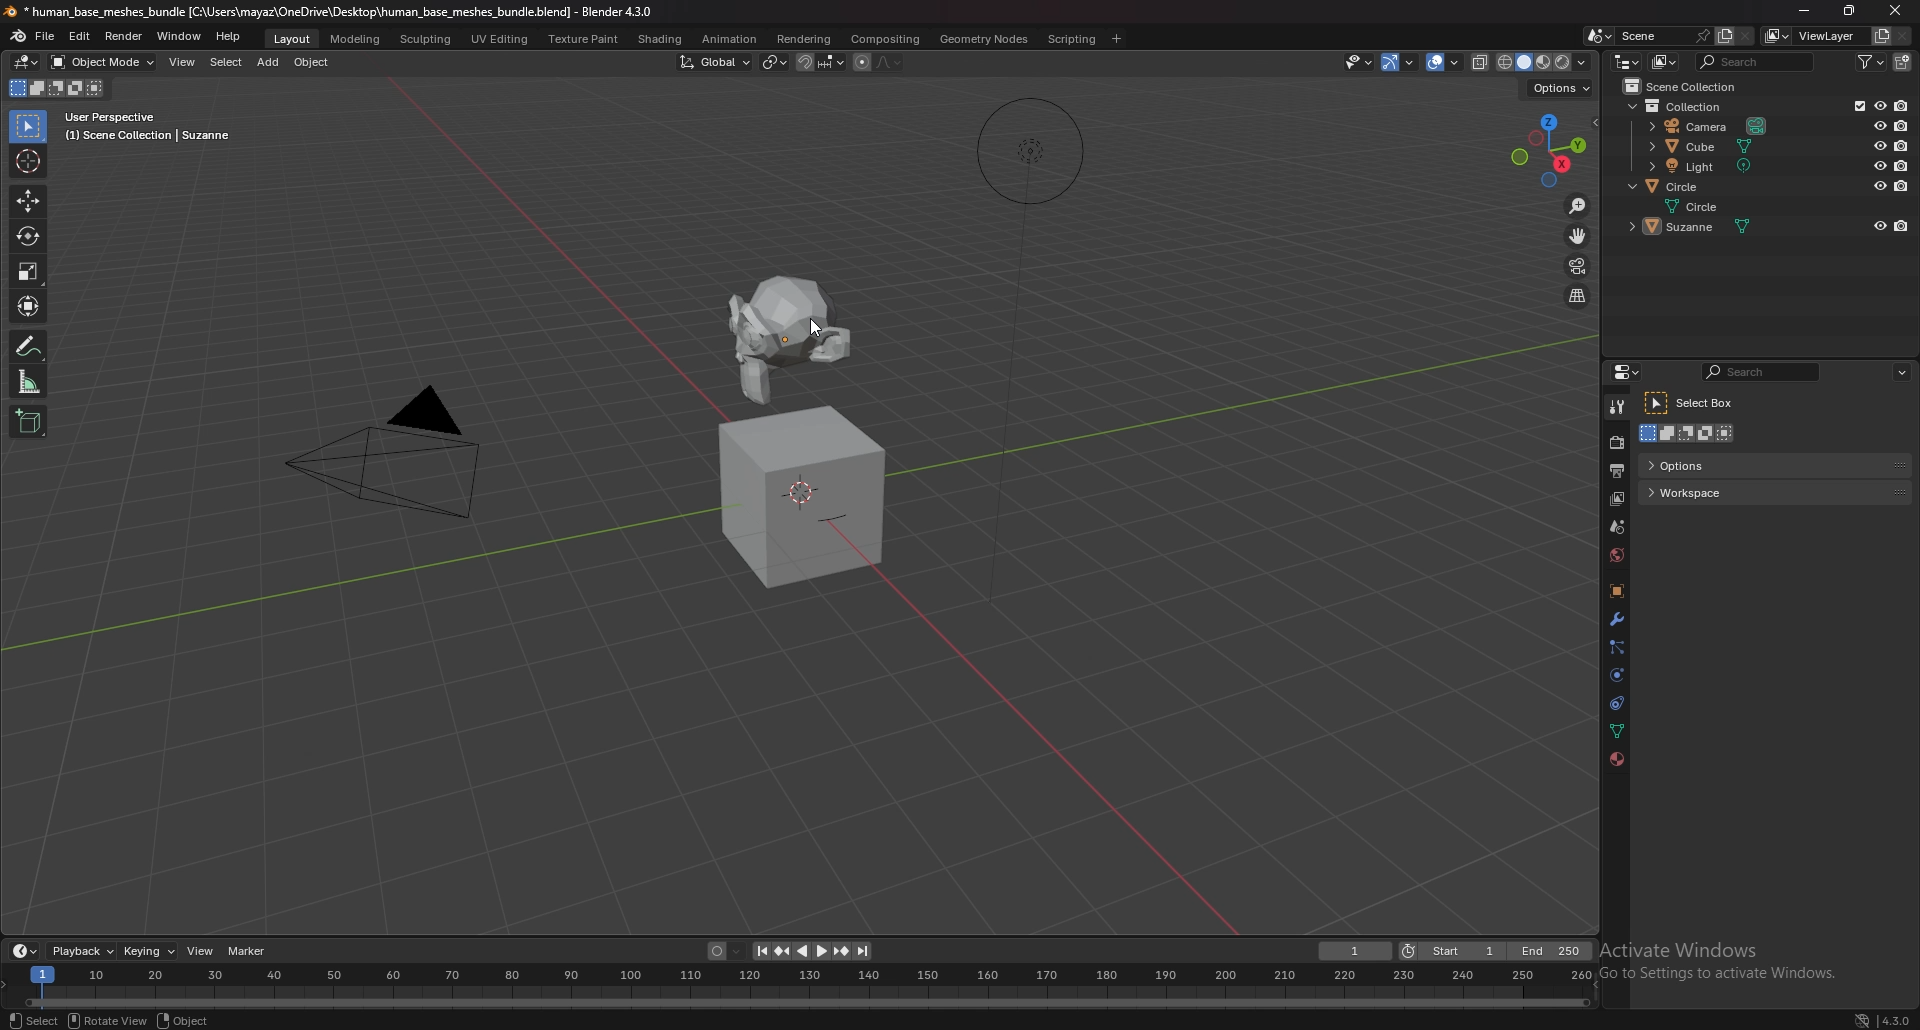 The height and width of the screenshot is (1030, 1920). Describe the element at coordinates (1901, 106) in the screenshot. I see `disable in renders` at that location.